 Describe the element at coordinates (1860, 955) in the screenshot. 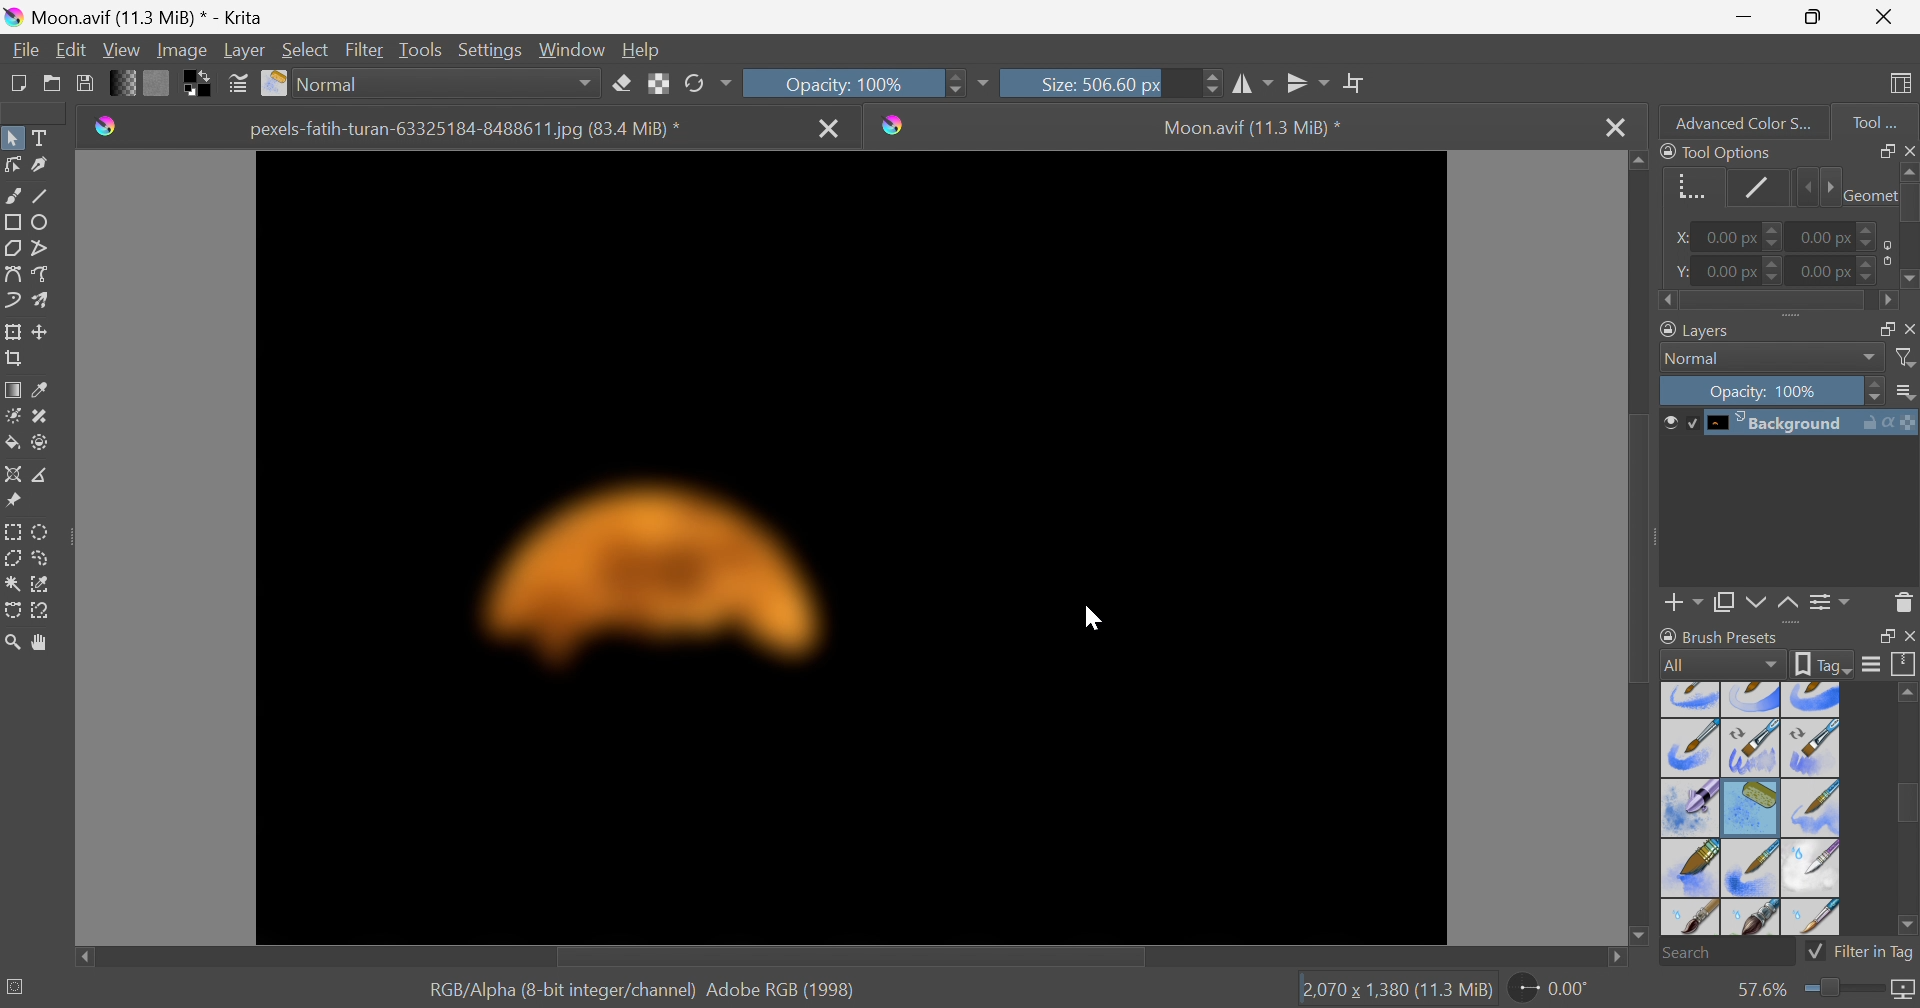

I see `Filter in Tag` at that location.